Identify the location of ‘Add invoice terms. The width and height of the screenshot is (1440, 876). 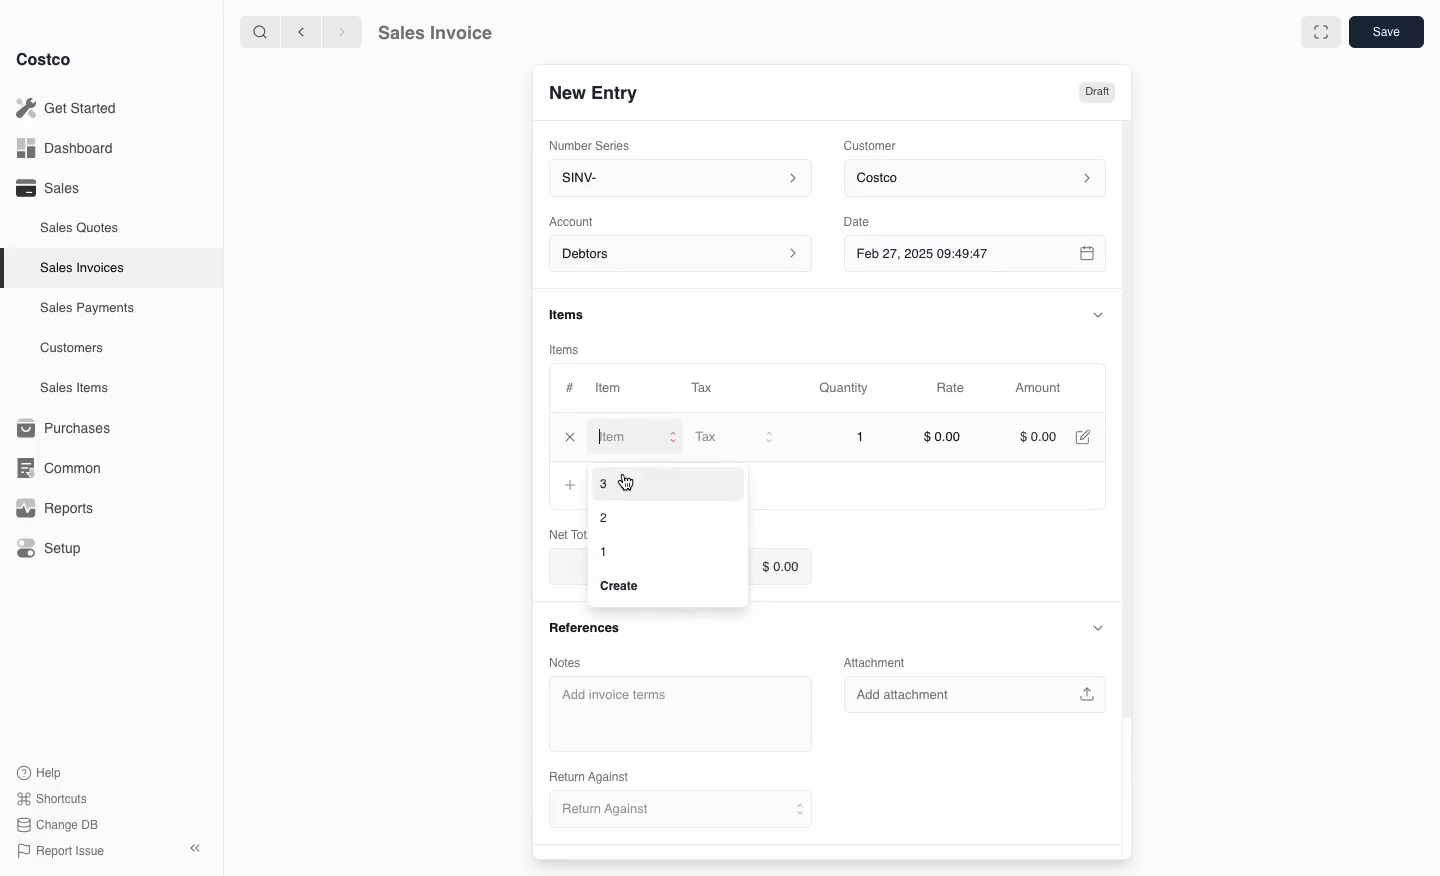
(680, 714).